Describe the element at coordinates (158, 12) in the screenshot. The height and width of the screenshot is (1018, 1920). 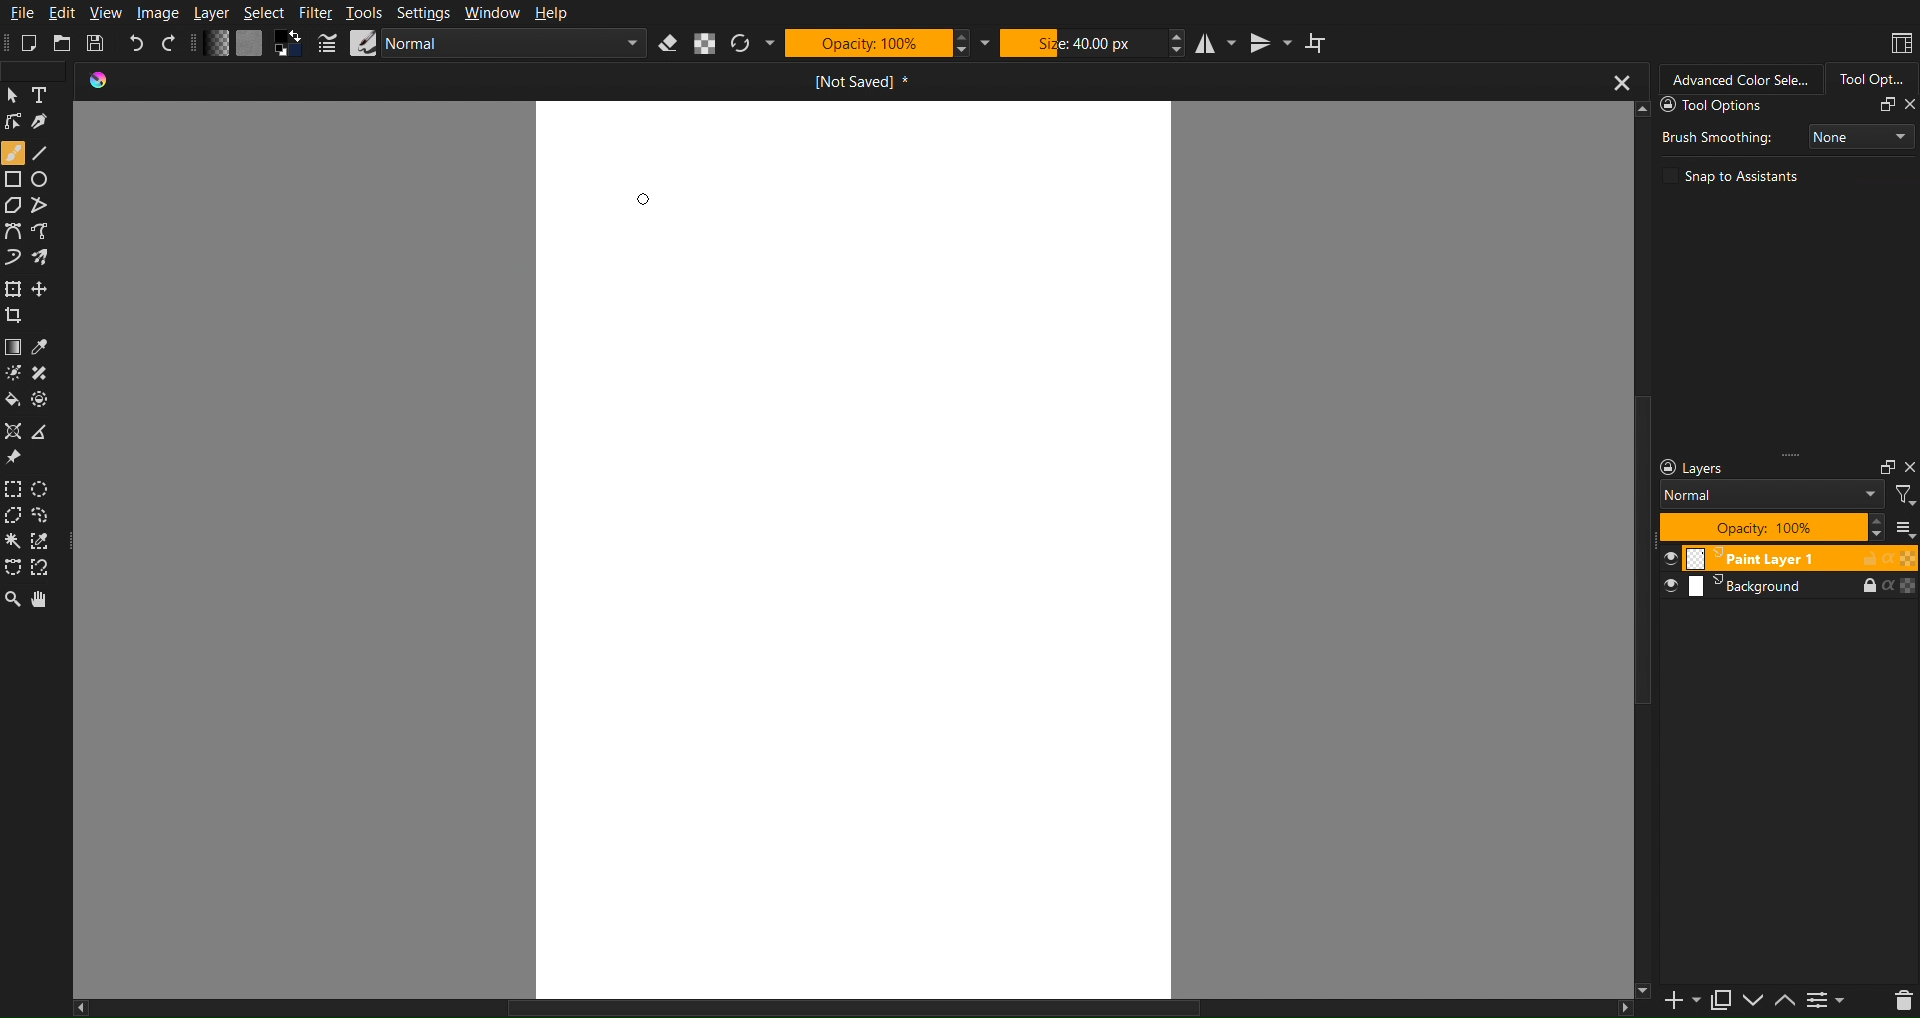
I see `Image` at that location.